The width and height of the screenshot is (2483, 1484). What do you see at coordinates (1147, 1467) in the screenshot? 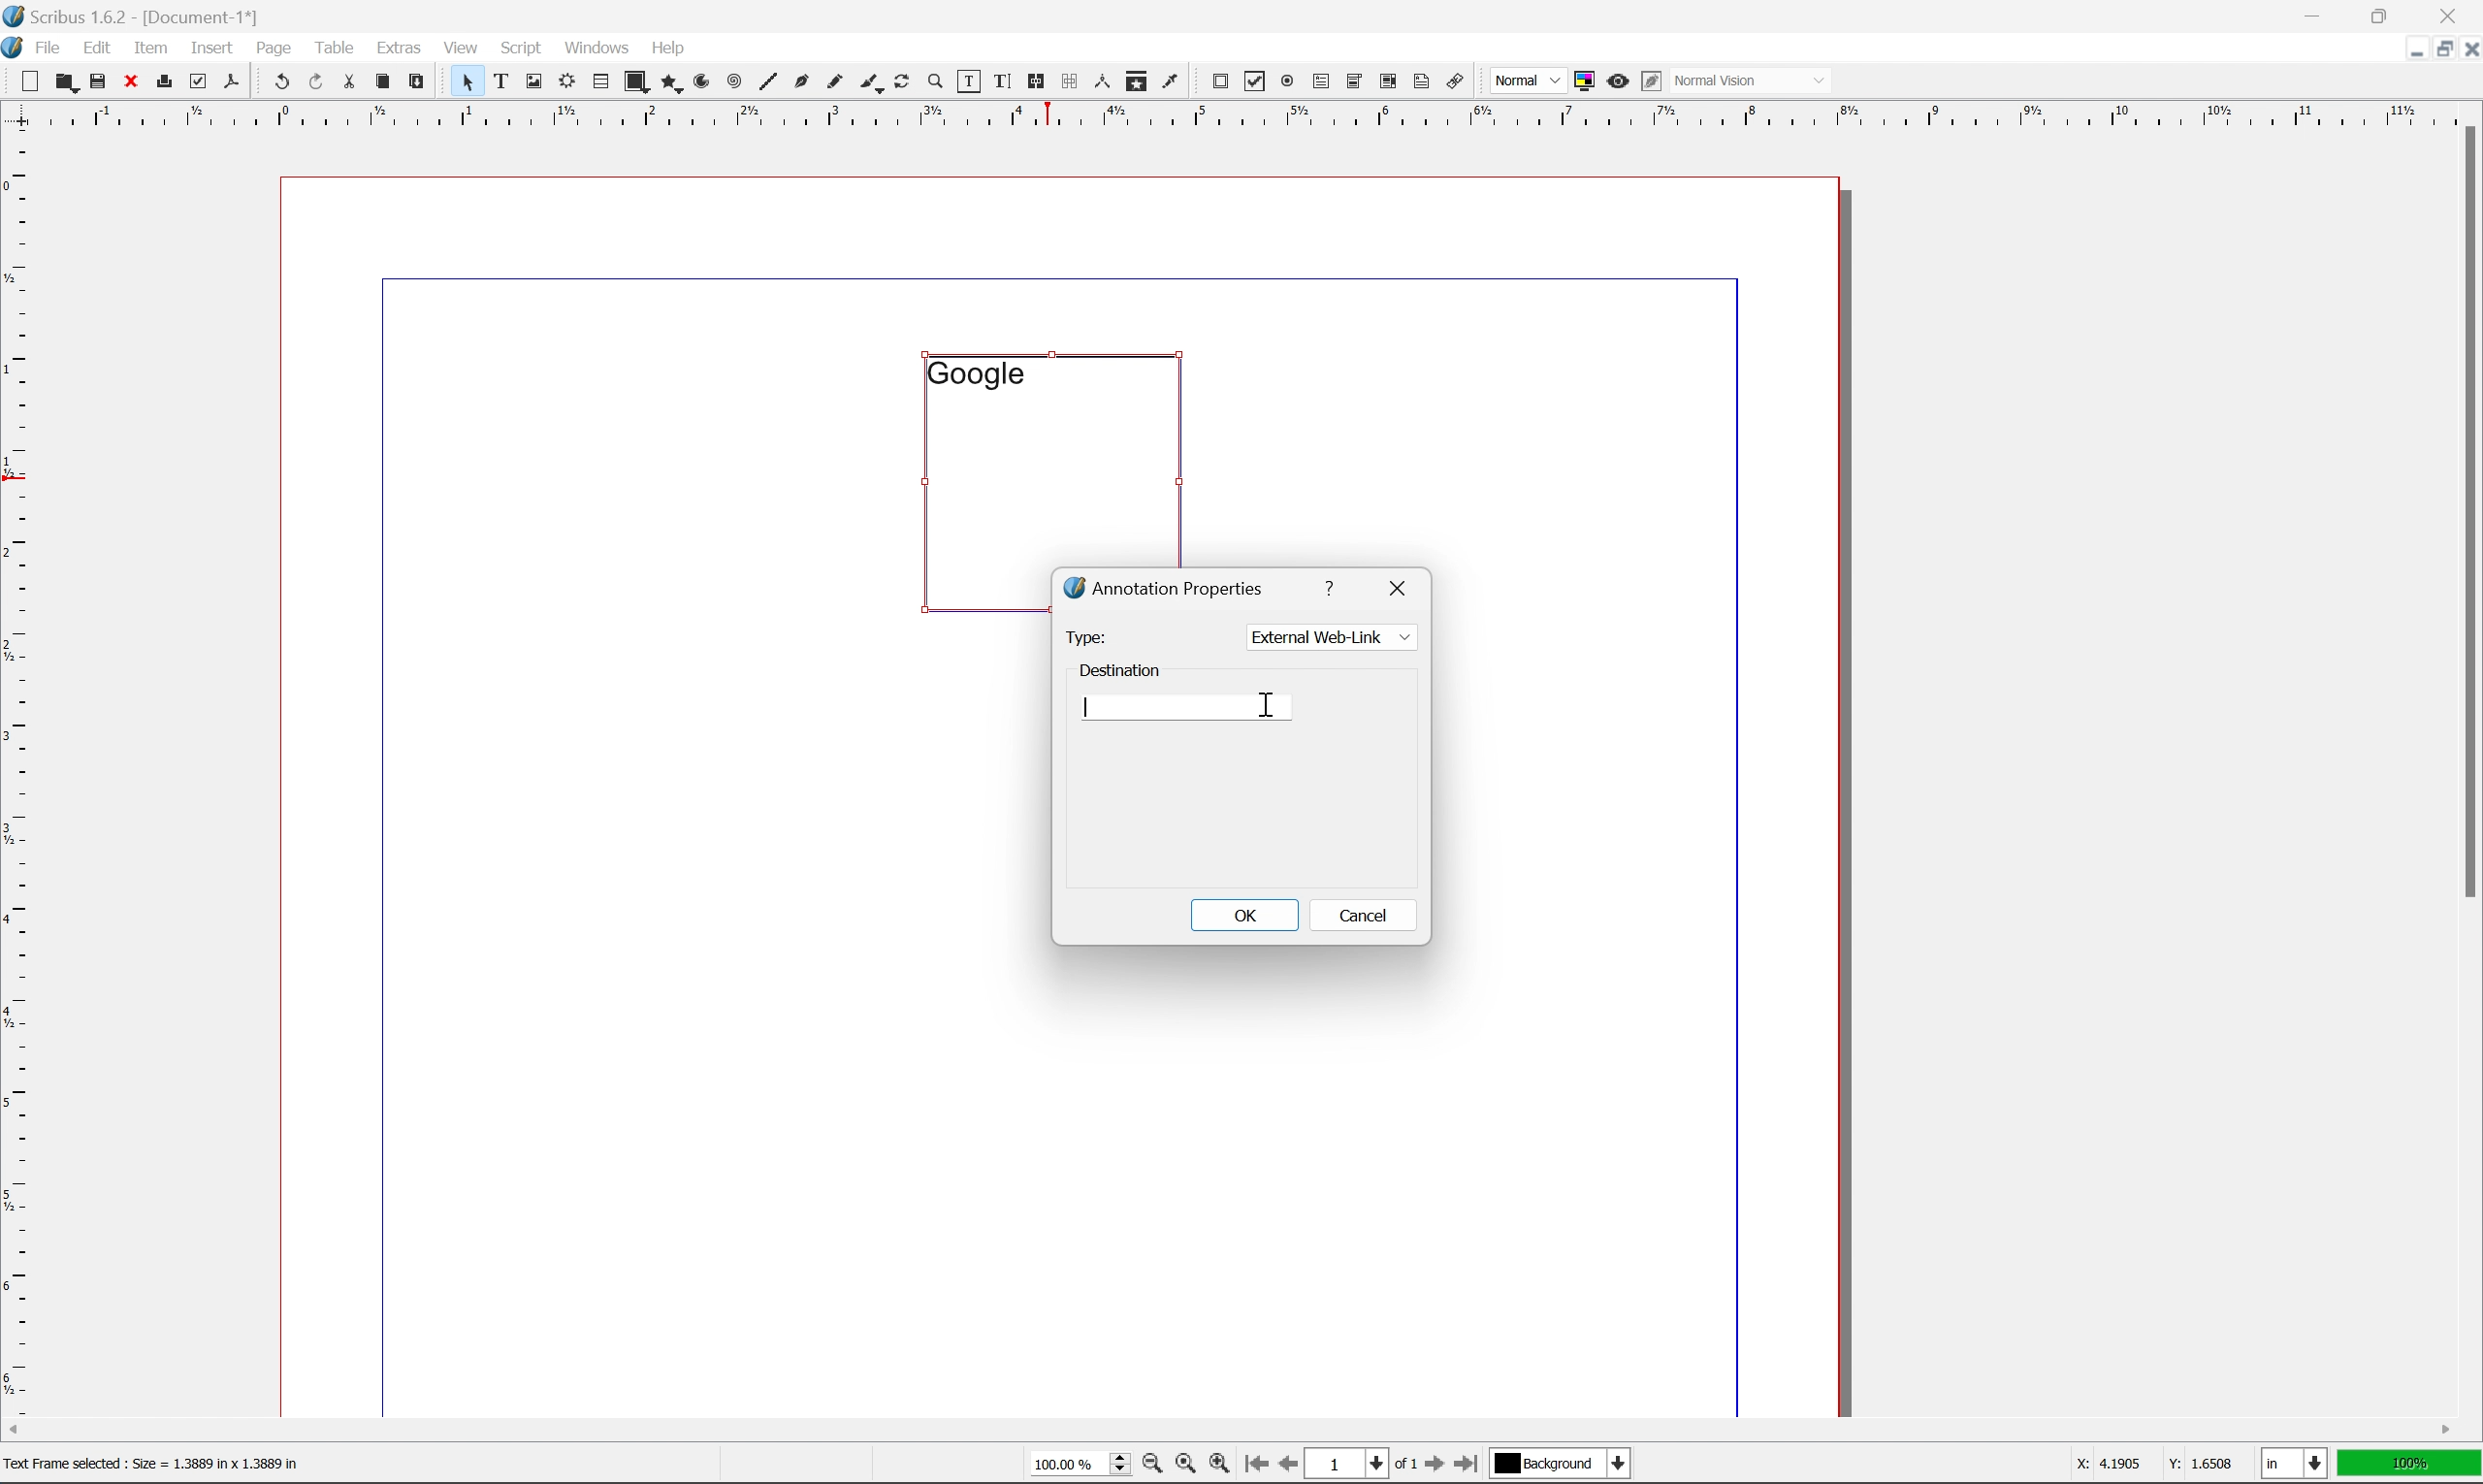
I see `zoom out` at bounding box center [1147, 1467].